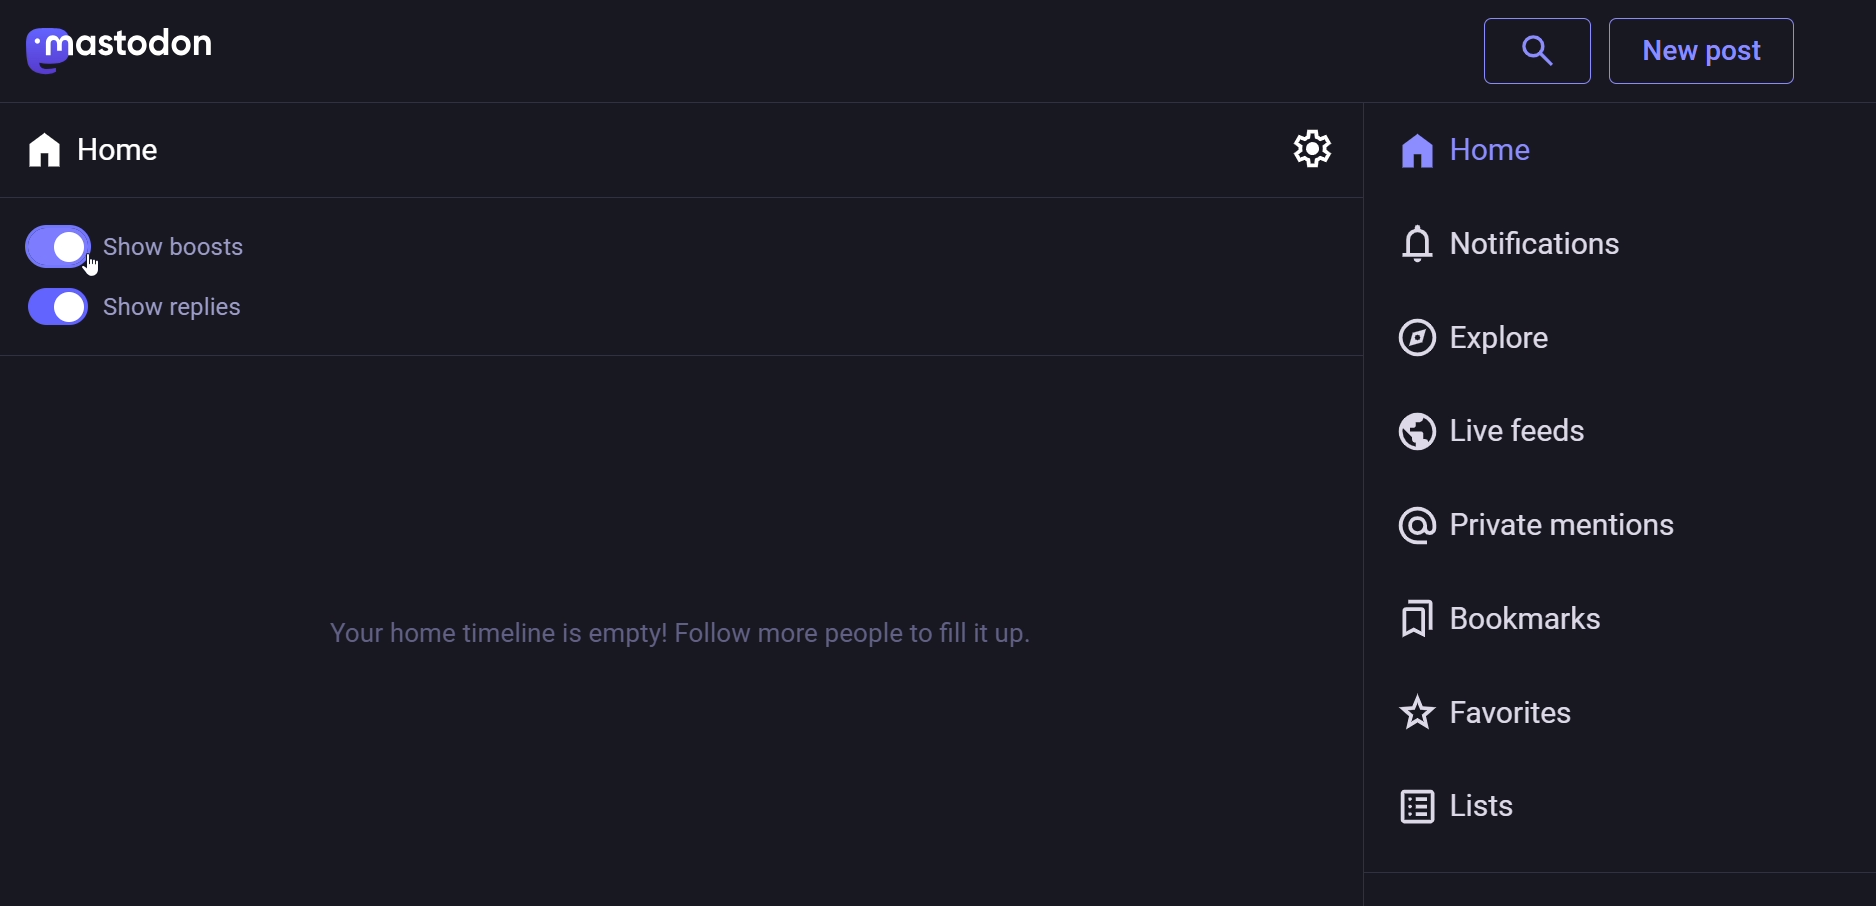 Image resolution: width=1876 pixels, height=906 pixels. Describe the element at coordinates (1493, 428) in the screenshot. I see `live feed` at that location.